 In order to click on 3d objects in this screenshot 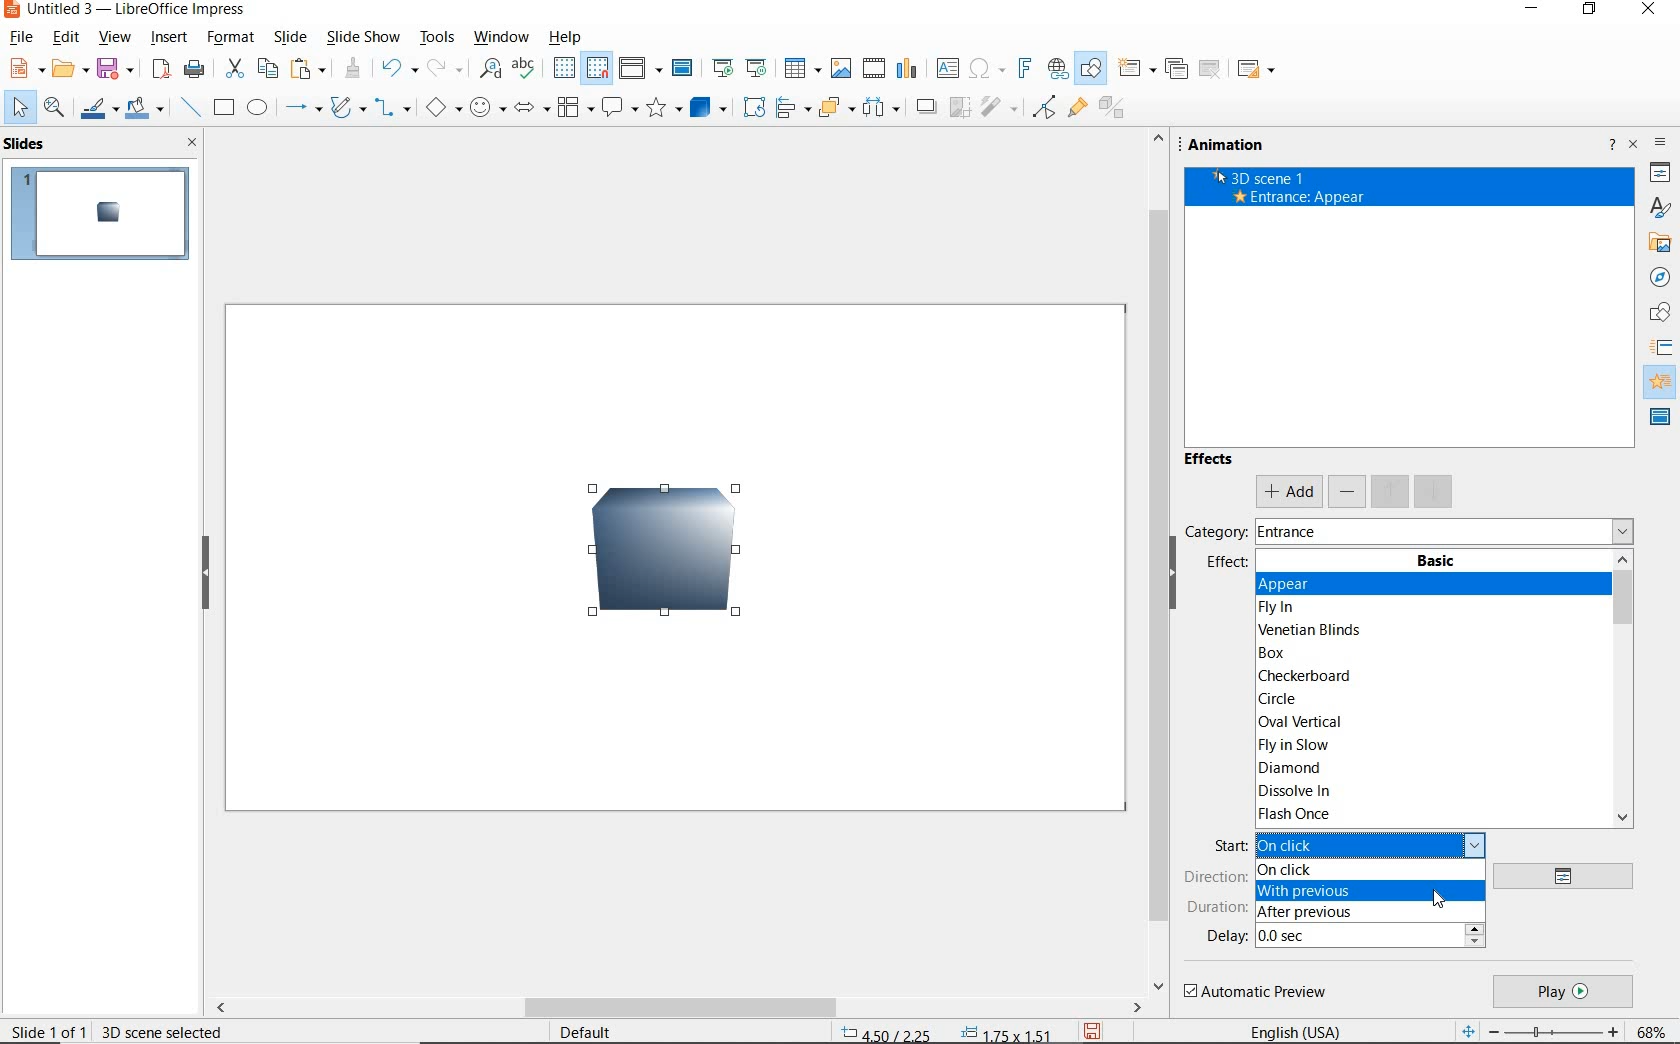, I will do `click(708, 108)`.